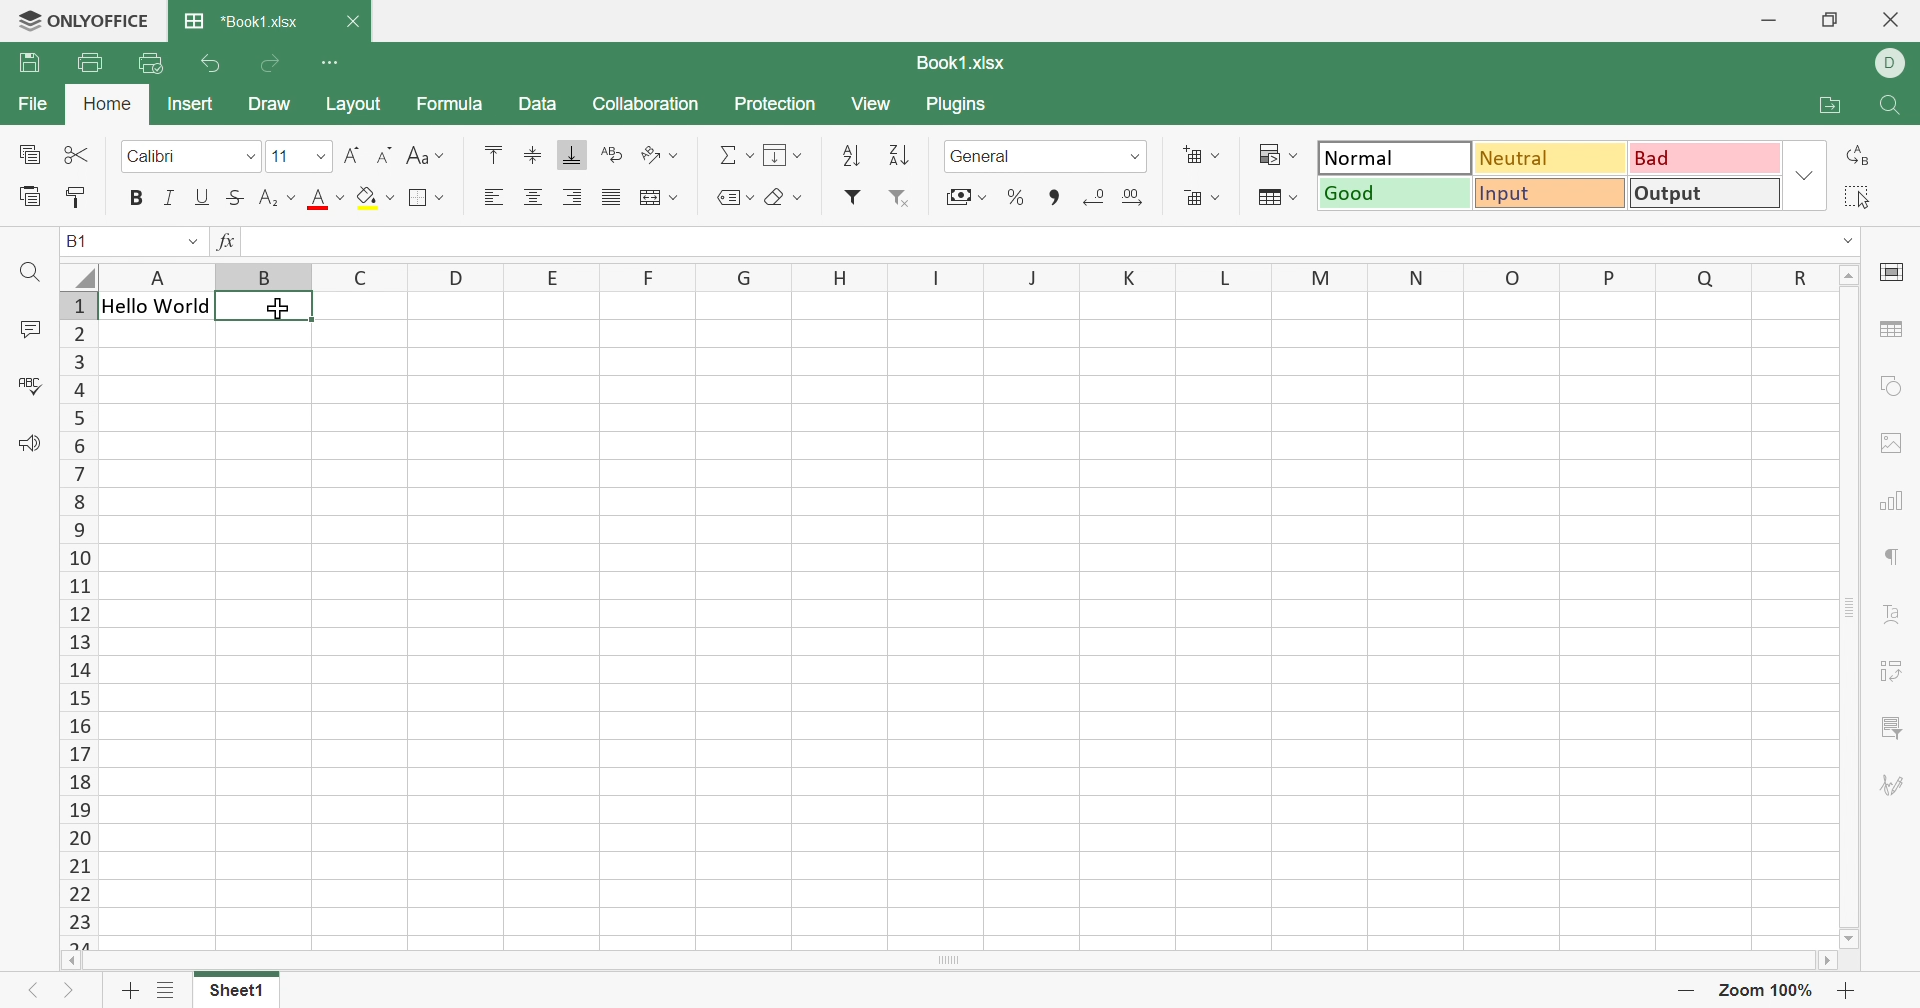  Describe the element at coordinates (83, 19) in the screenshot. I see `ONLYOFFICE` at that location.